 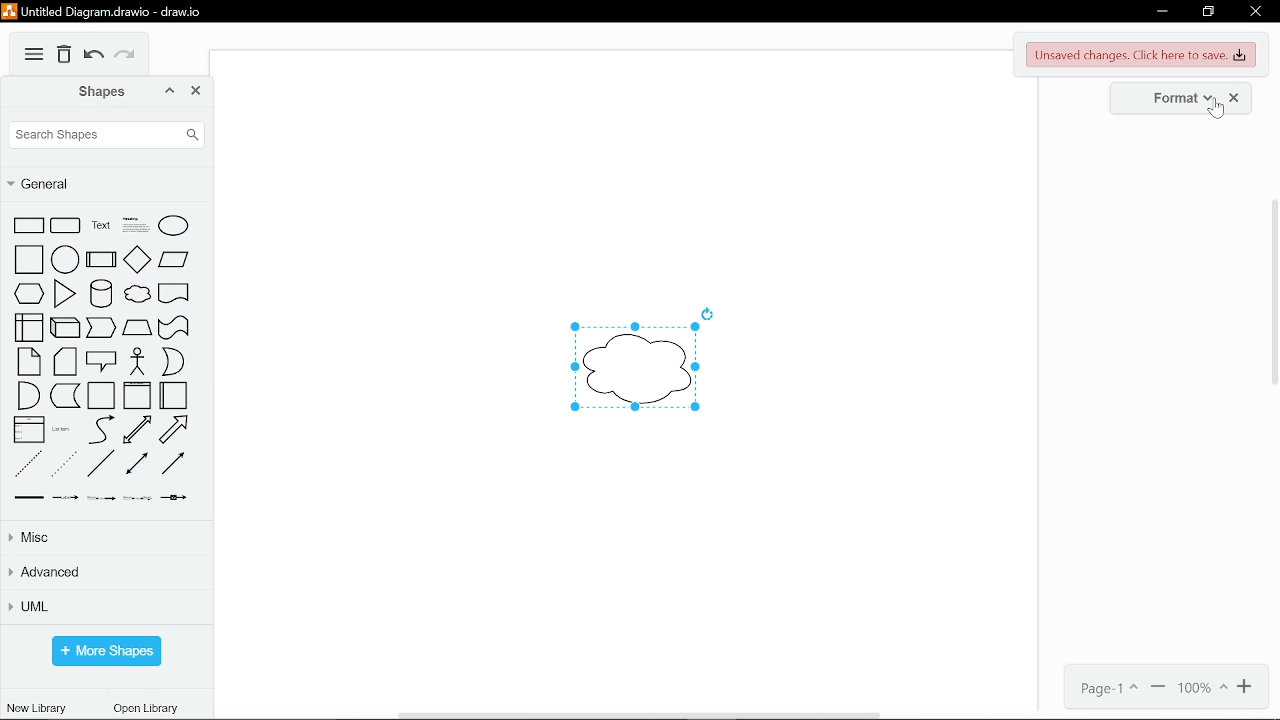 I want to click on ellipse, so click(x=175, y=226).